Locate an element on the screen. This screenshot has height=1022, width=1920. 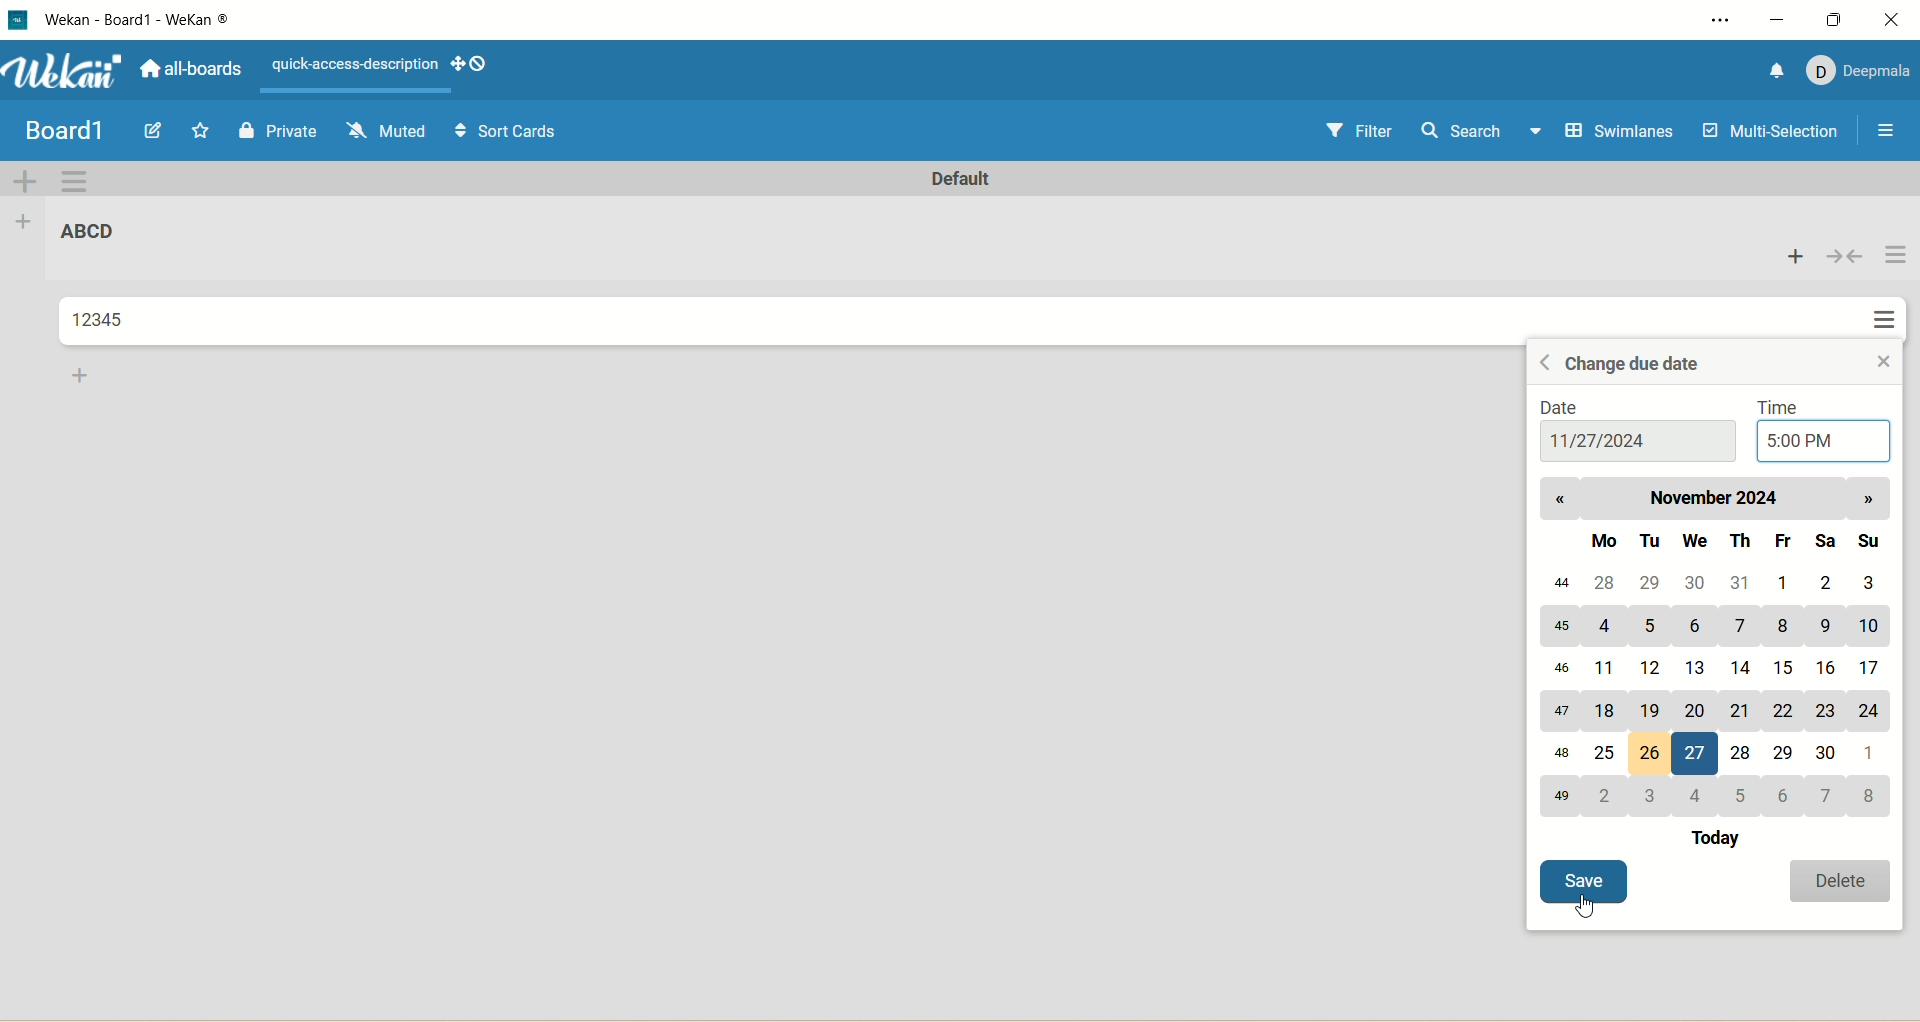
logo is located at coordinates (23, 21).